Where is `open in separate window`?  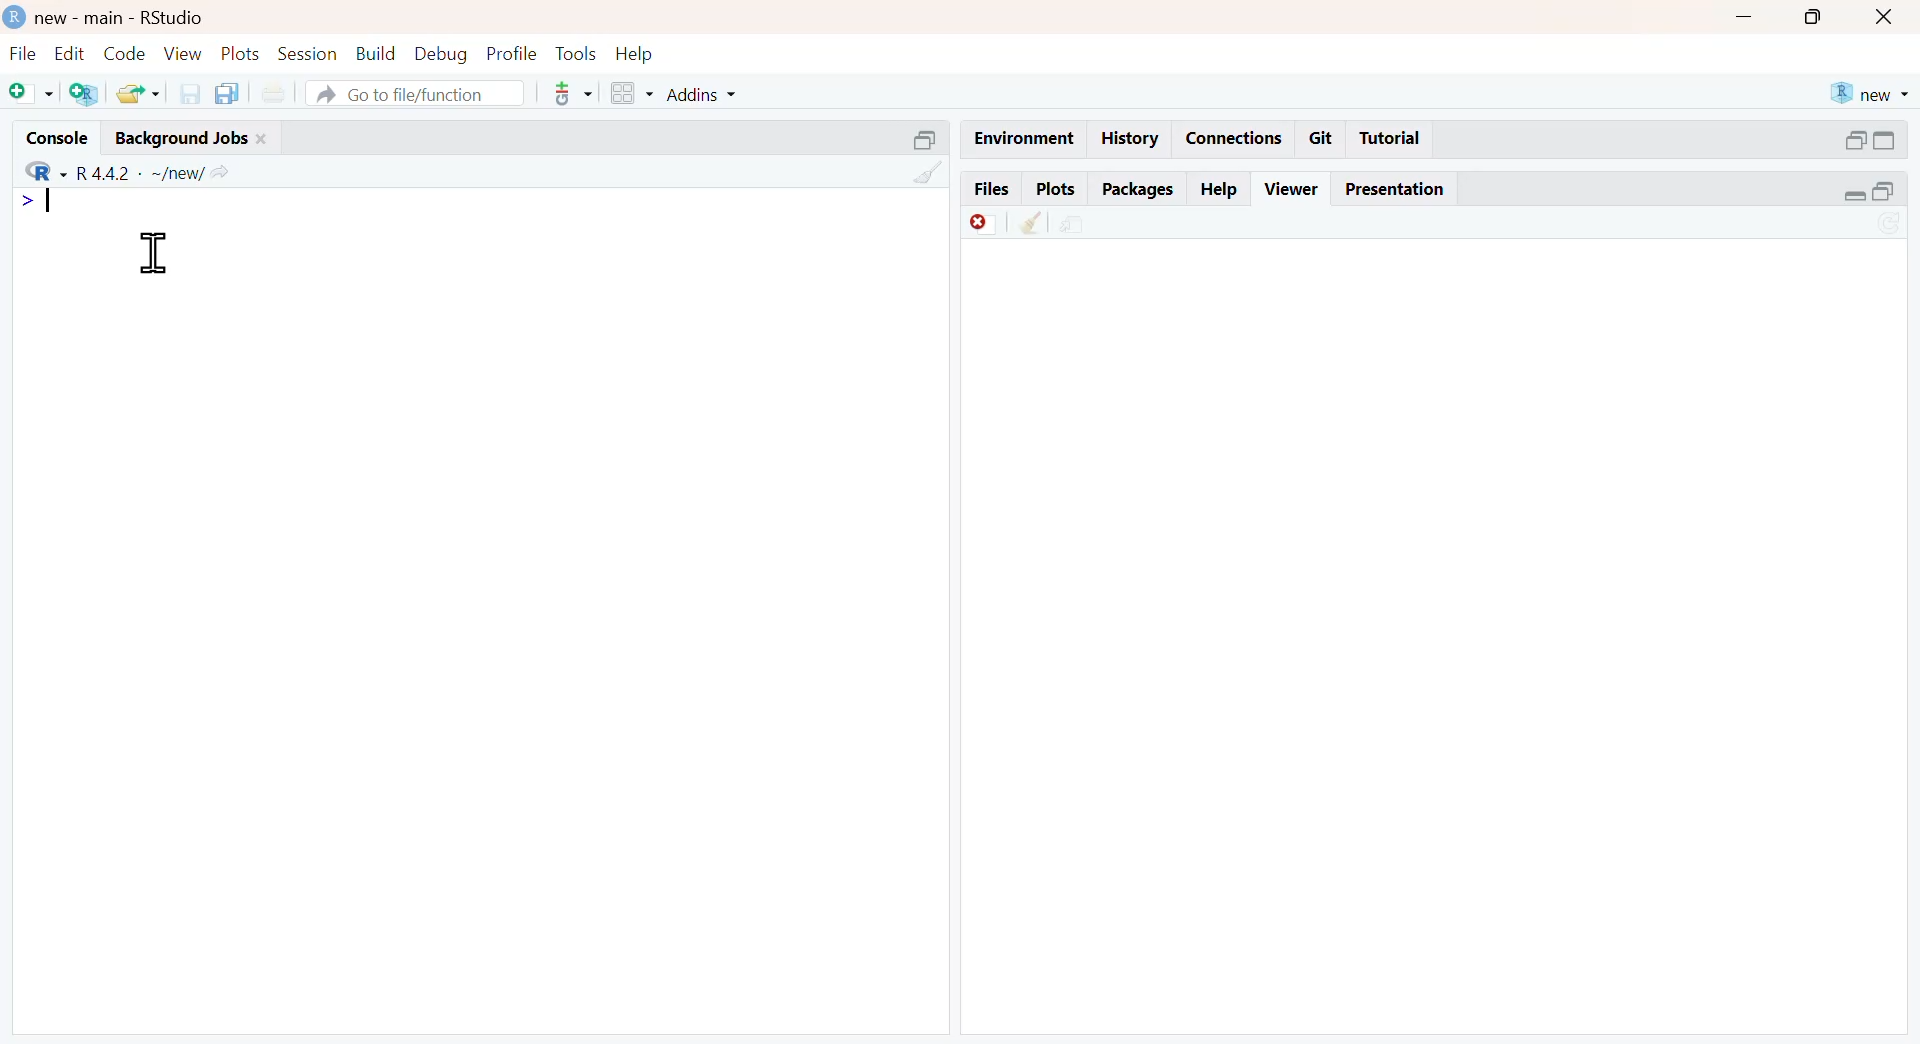 open in separate window is located at coordinates (926, 141).